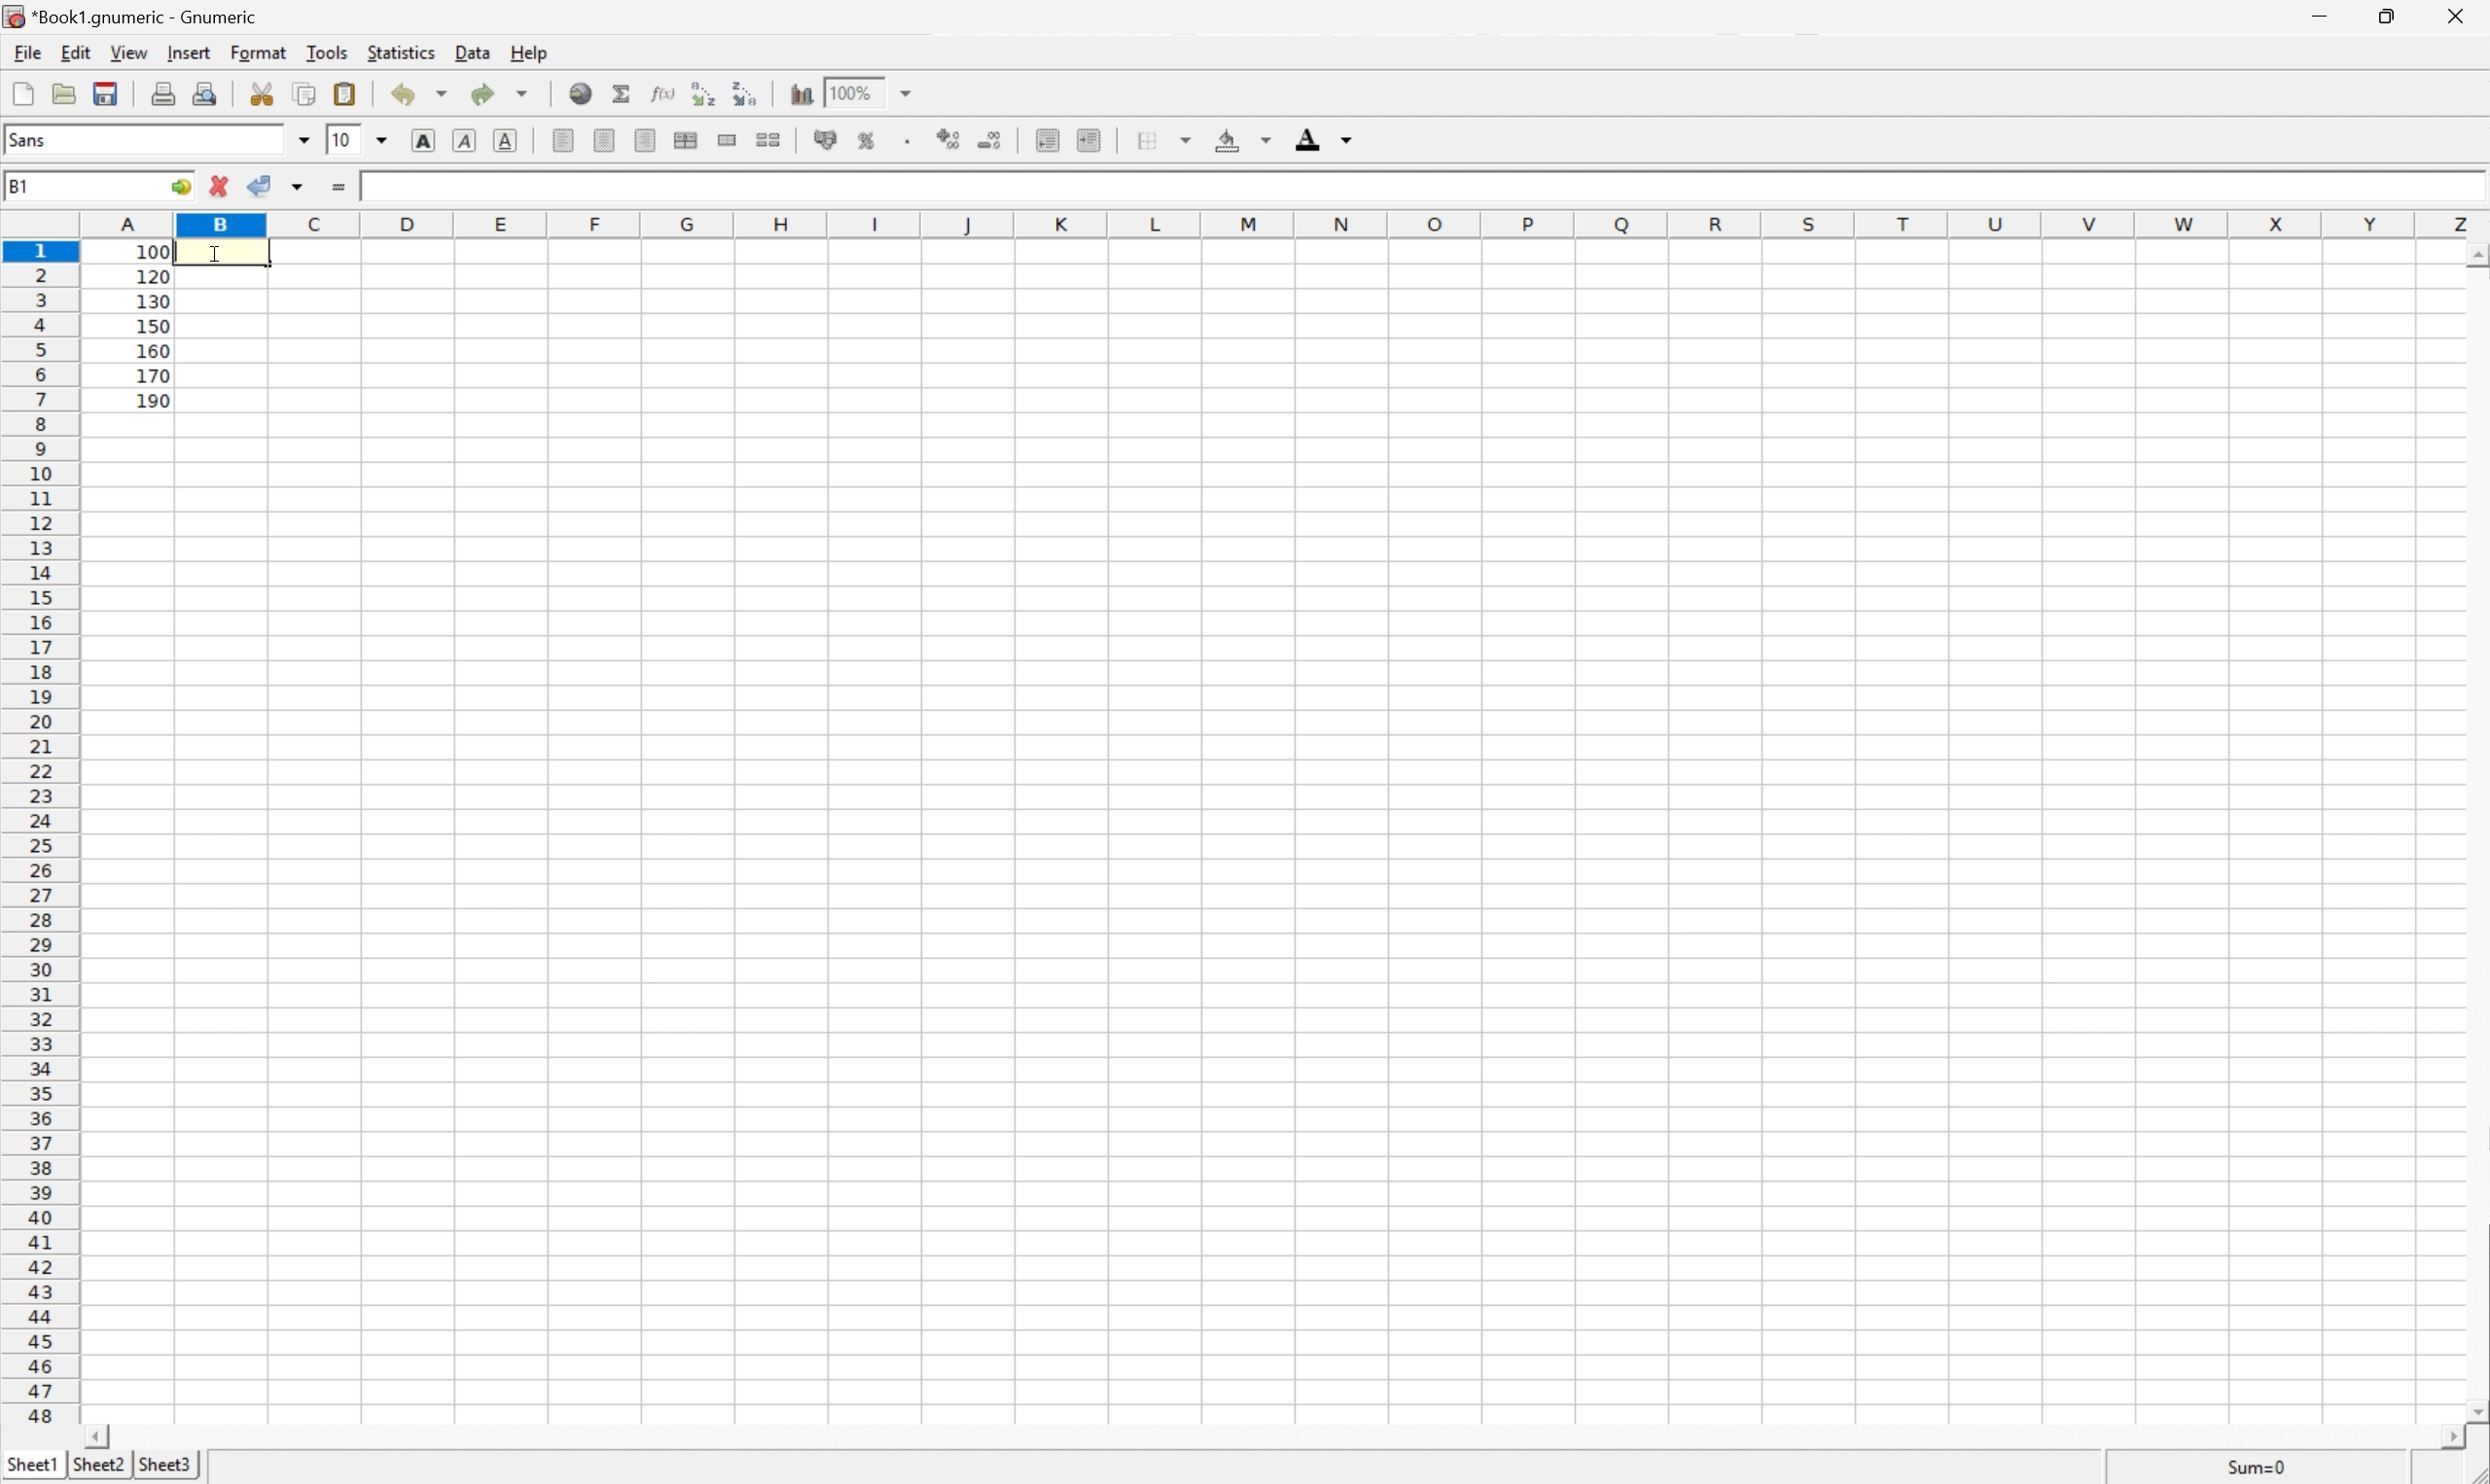 The height and width of the screenshot is (1484, 2490). I want to click on Foreground, so click(1323, 139).